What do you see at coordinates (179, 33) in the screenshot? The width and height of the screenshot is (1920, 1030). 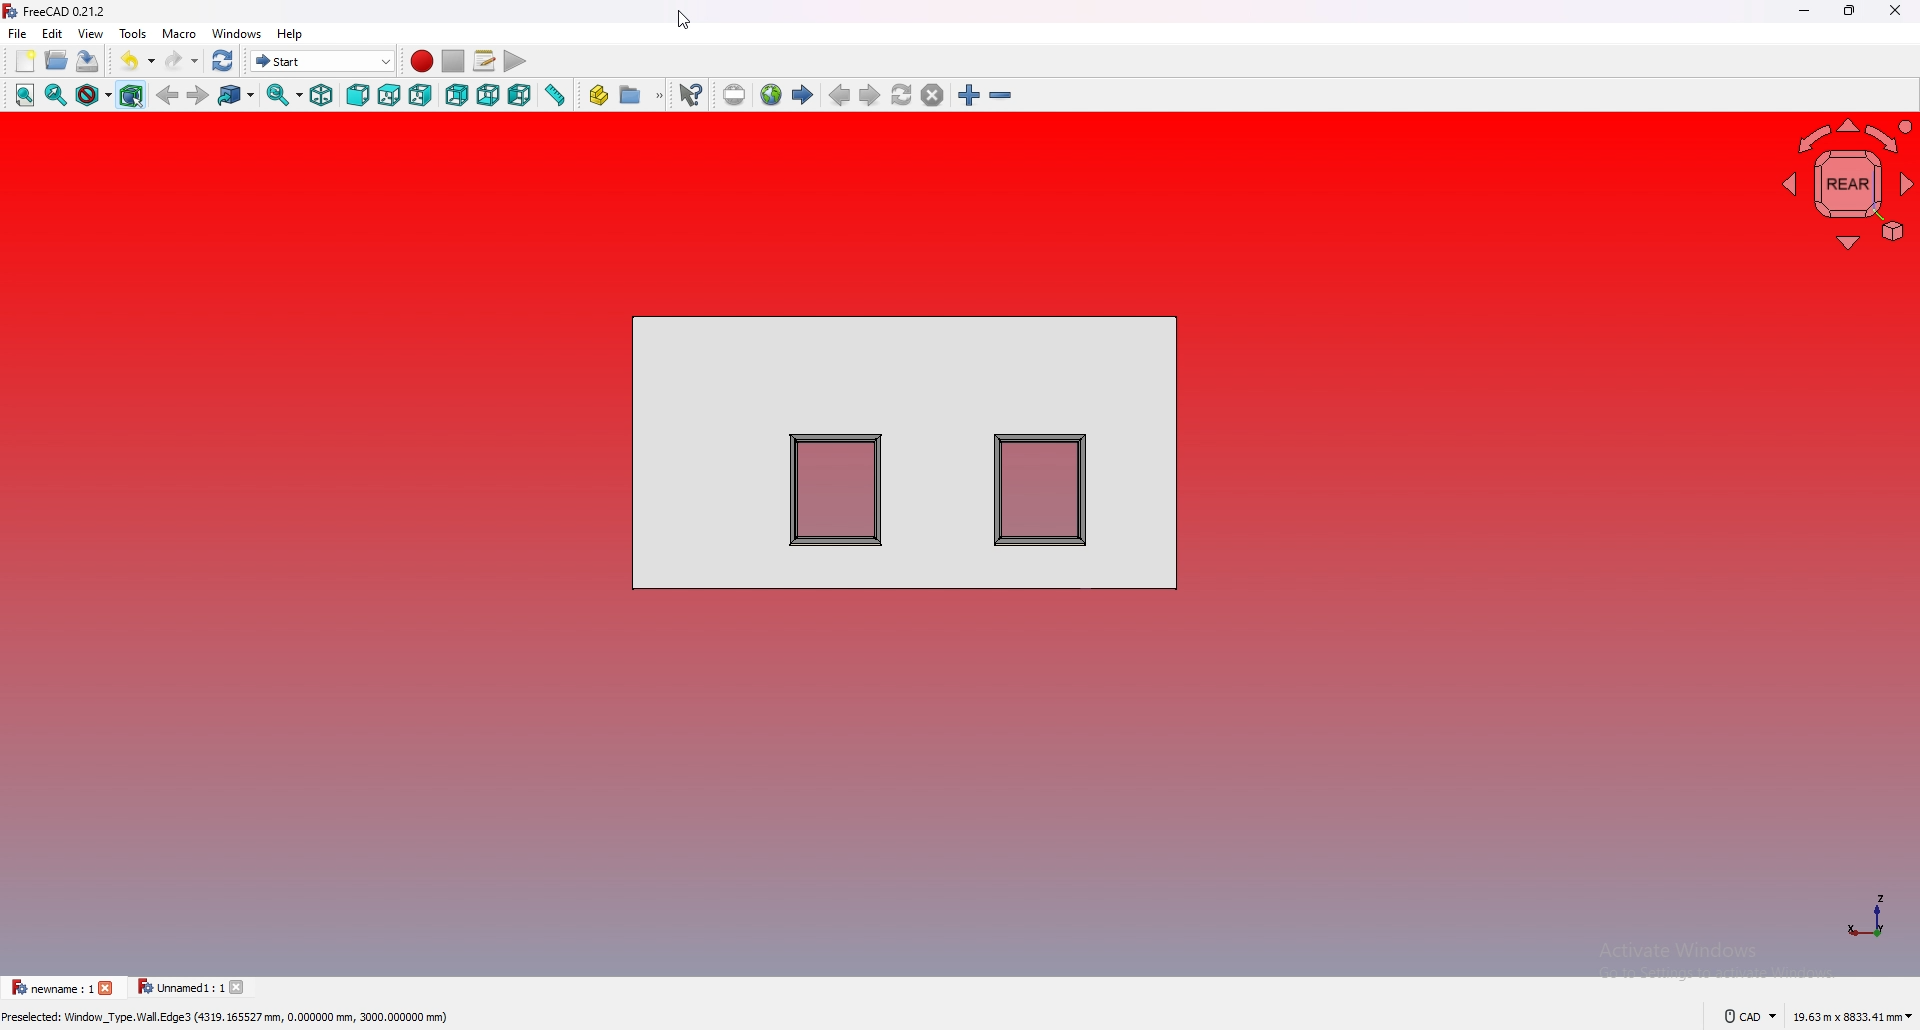 I see `macro` at bounding box center [179, 33].